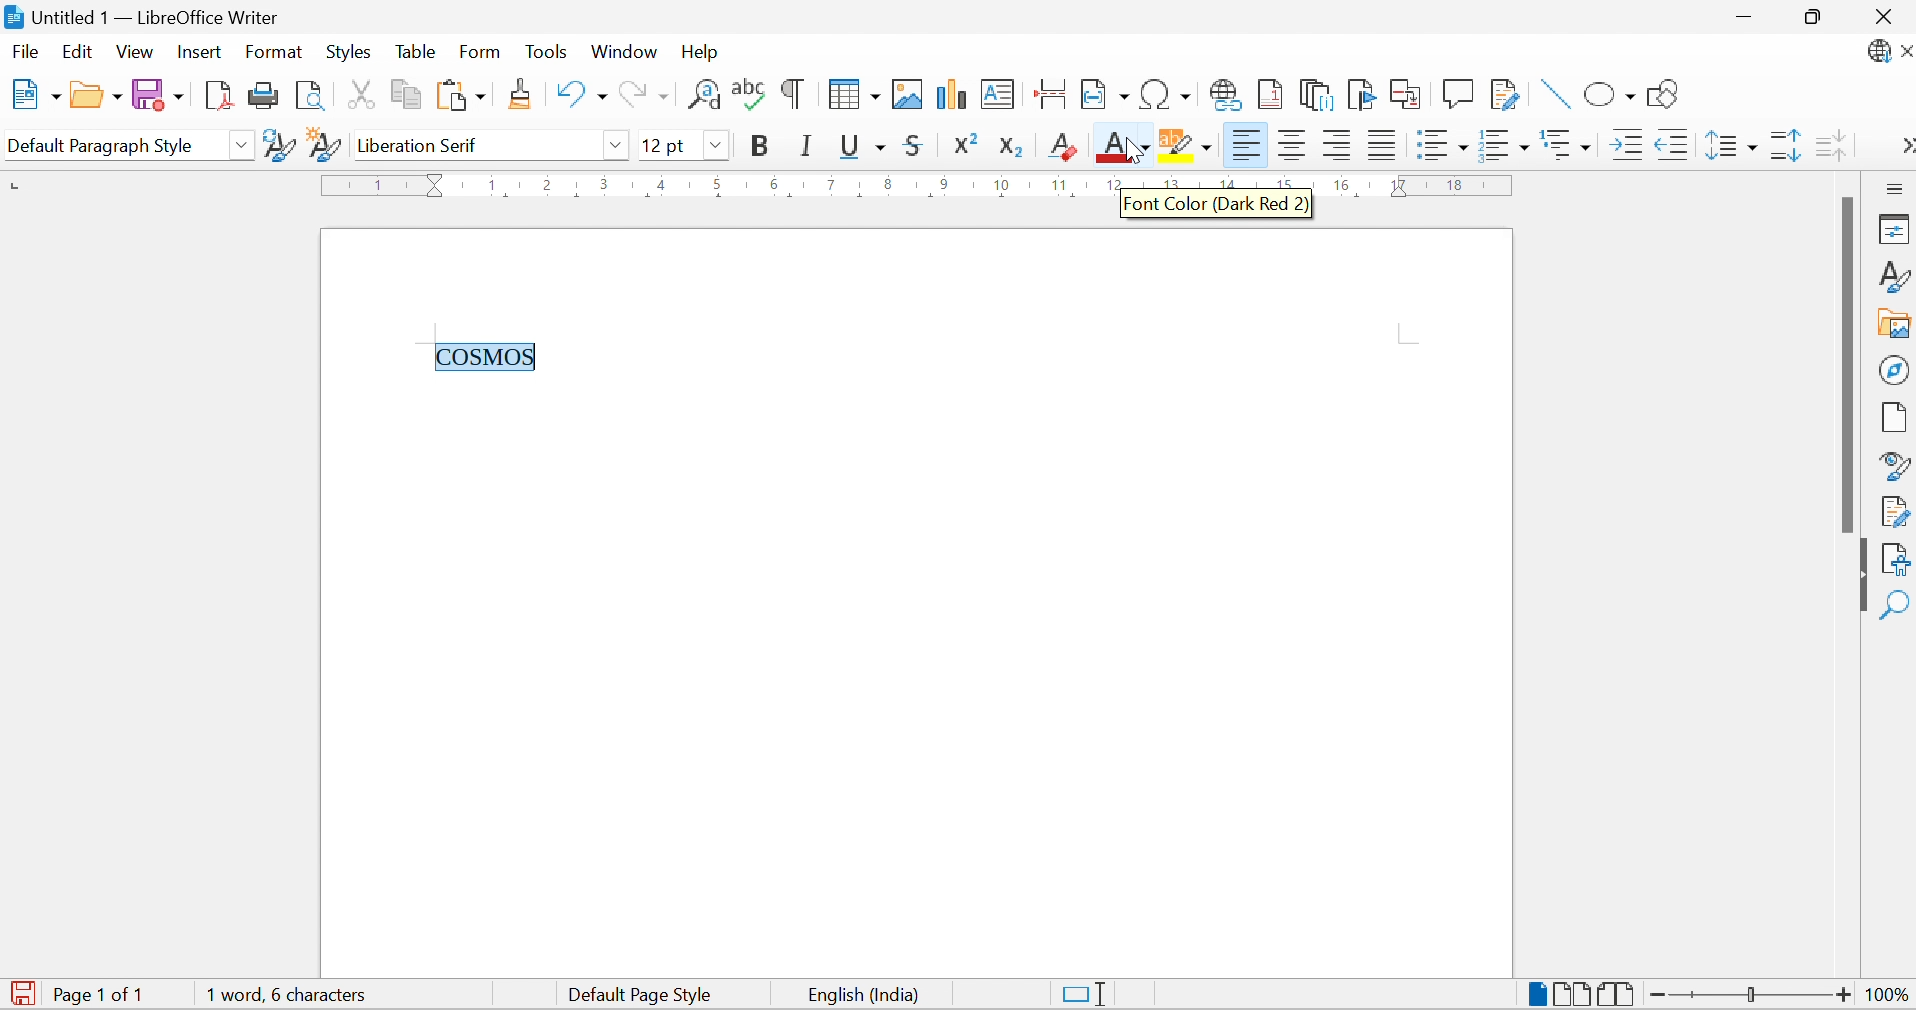 The width and height of the screenshot is (1916, 1010). What do you see at coordinates (278, 145) in the screenshot?
I see `Update Selected Style` at bounding box center [278, 145].